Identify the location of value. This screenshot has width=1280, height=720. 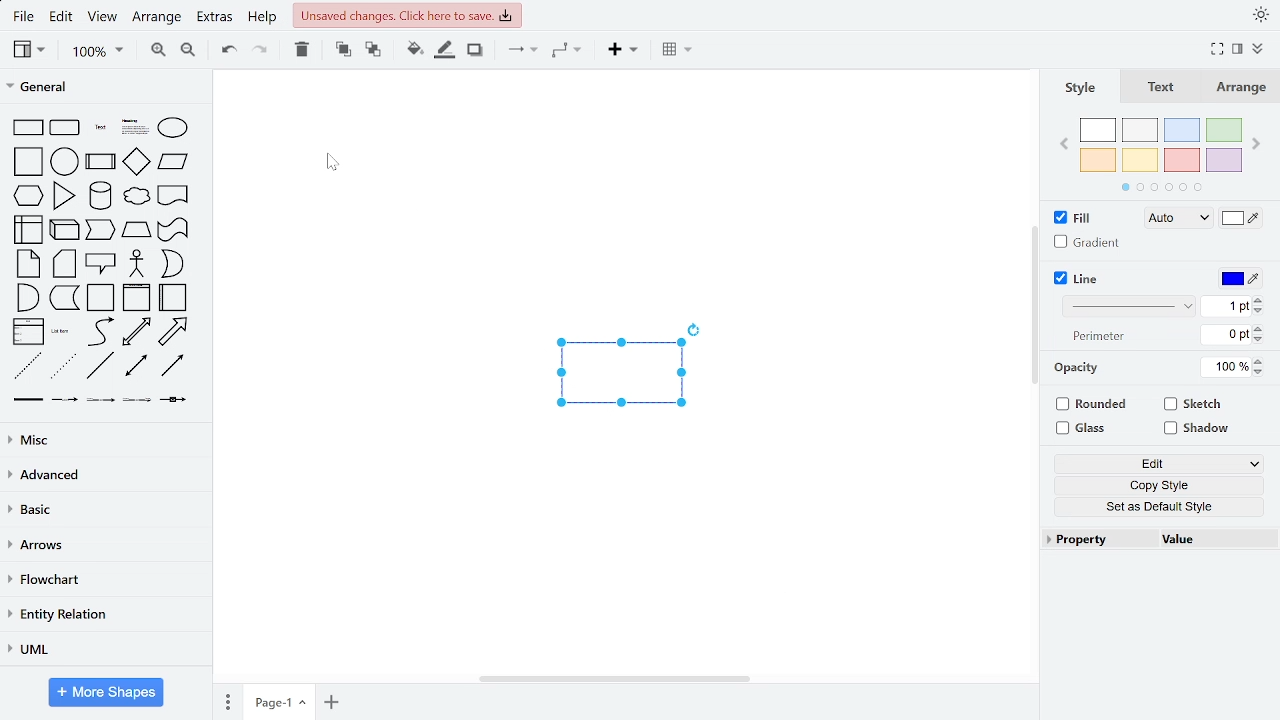
(1218, 538).